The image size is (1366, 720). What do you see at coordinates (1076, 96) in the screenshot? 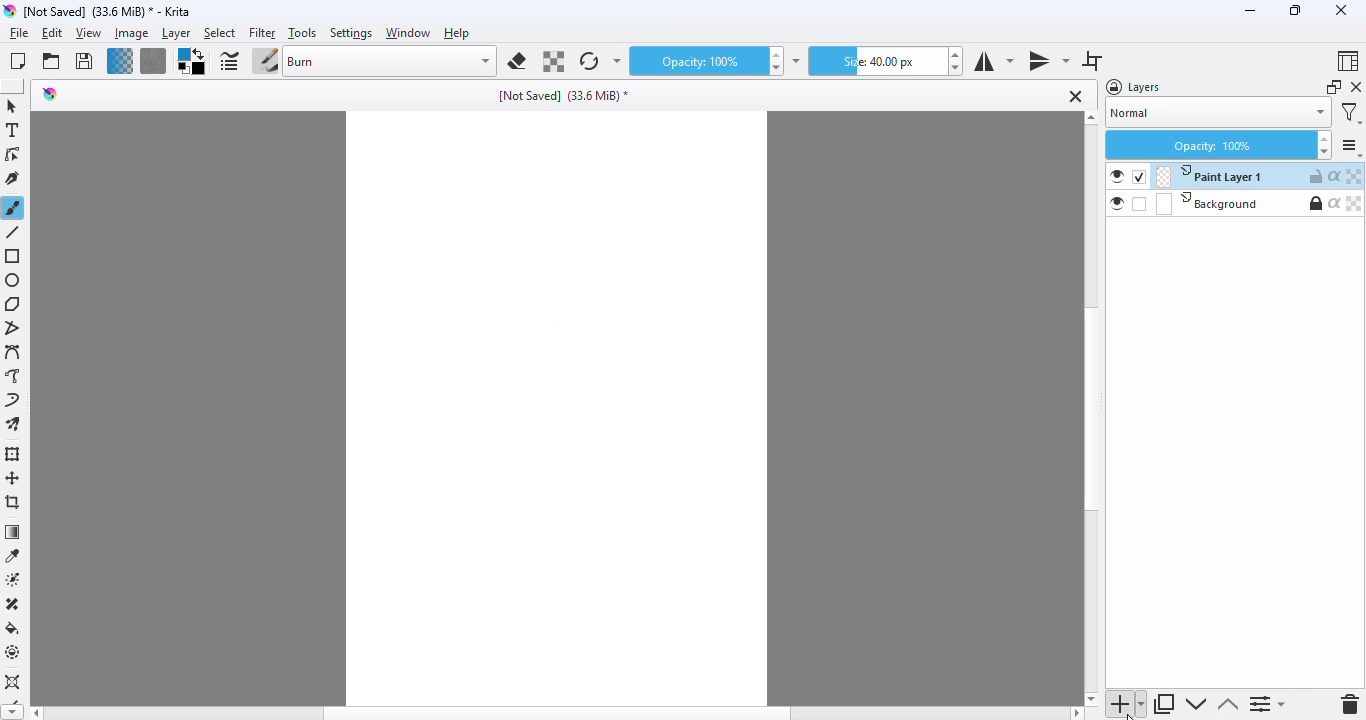
I see `close tab` at bounding box center [1076, 96].